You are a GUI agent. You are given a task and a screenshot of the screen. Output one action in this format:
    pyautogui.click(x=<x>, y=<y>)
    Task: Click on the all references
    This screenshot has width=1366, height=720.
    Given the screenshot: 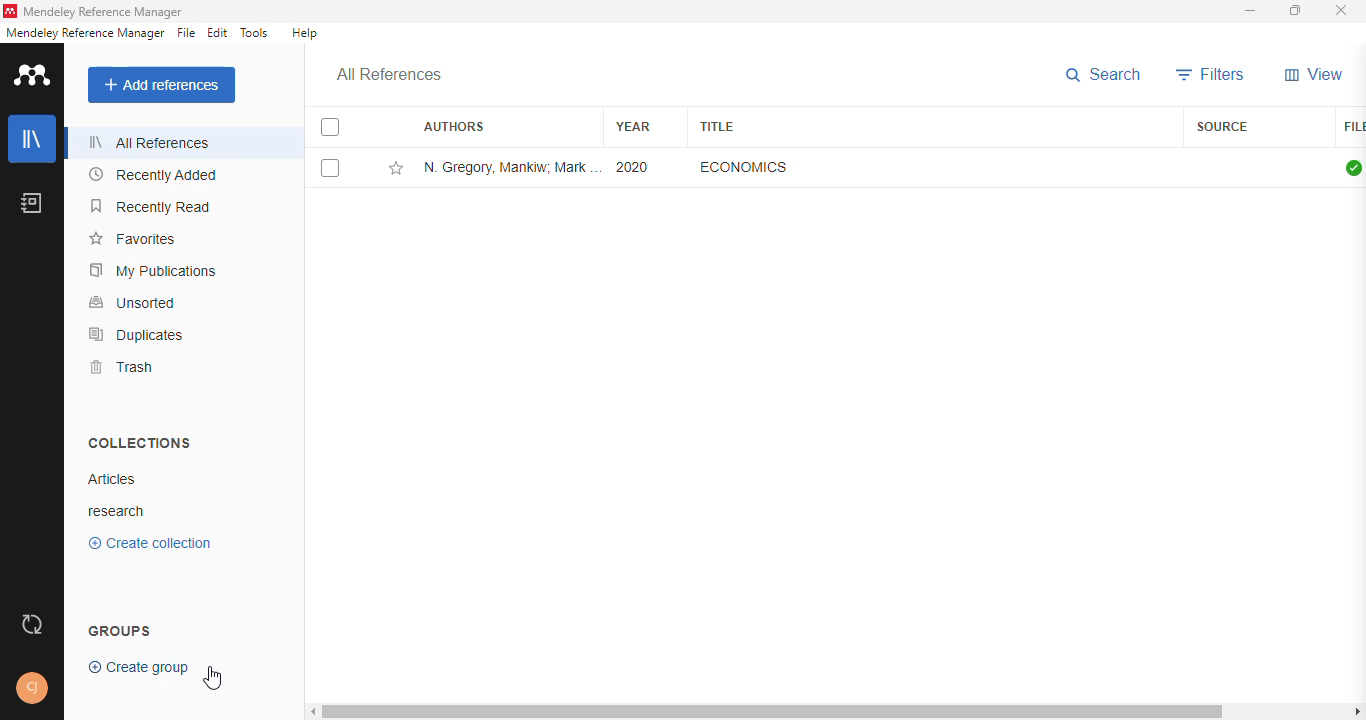 What is the action you would take?
    pyautogui.click(x=149, y=142)
    